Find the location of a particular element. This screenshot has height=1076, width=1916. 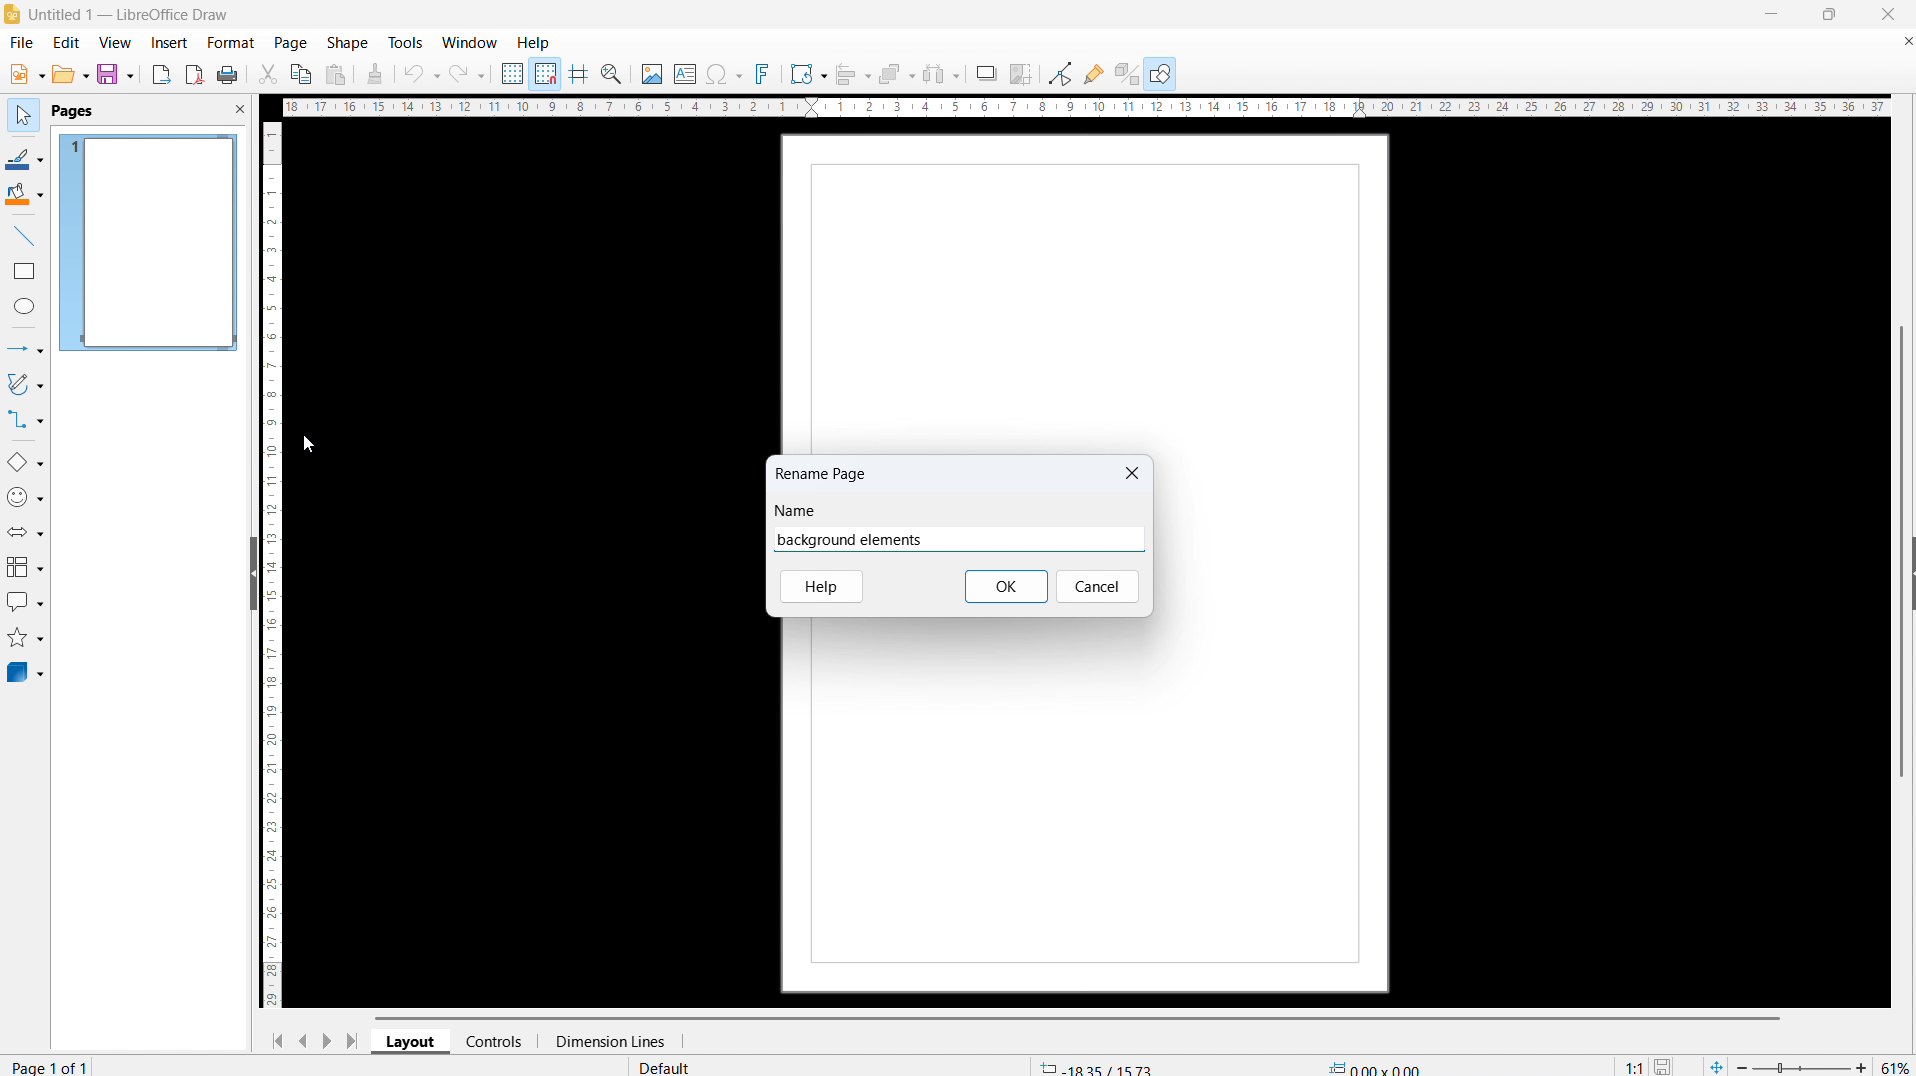

Help is located at coordinates (821, 588).